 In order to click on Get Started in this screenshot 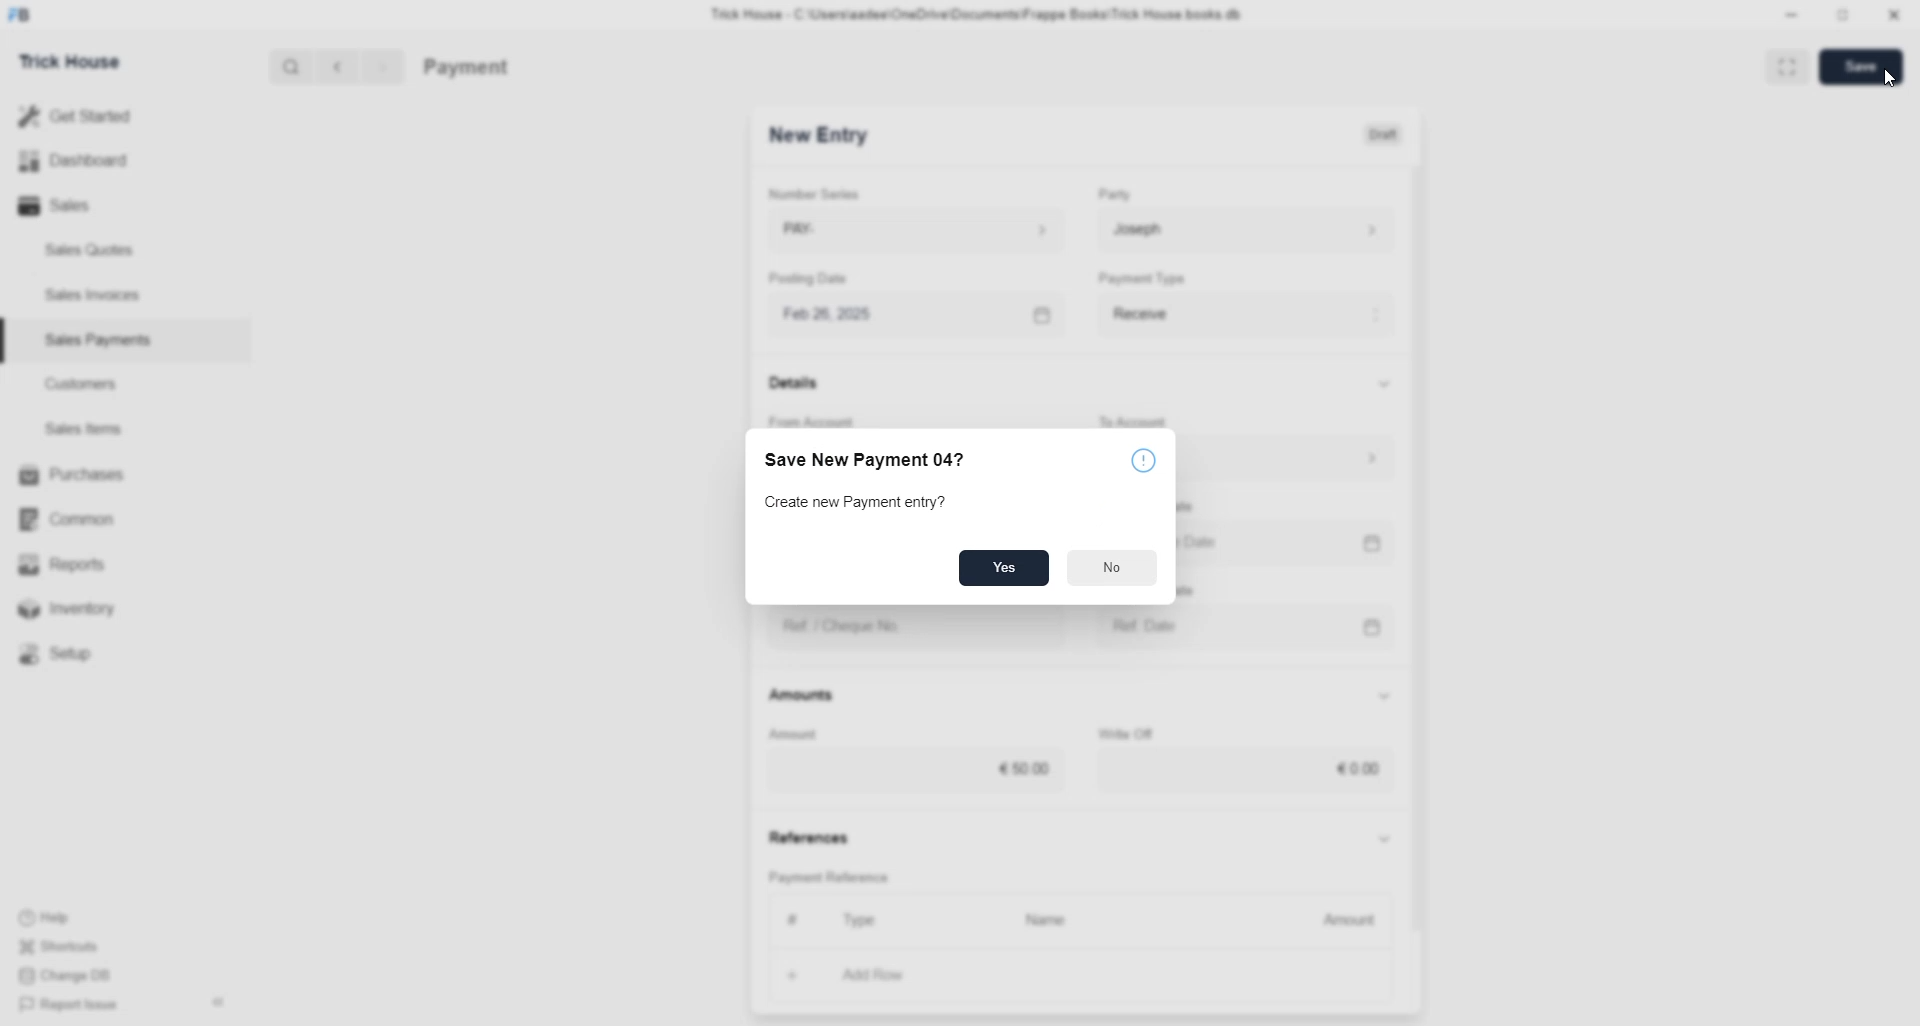, I will do `click(76, 117)`.